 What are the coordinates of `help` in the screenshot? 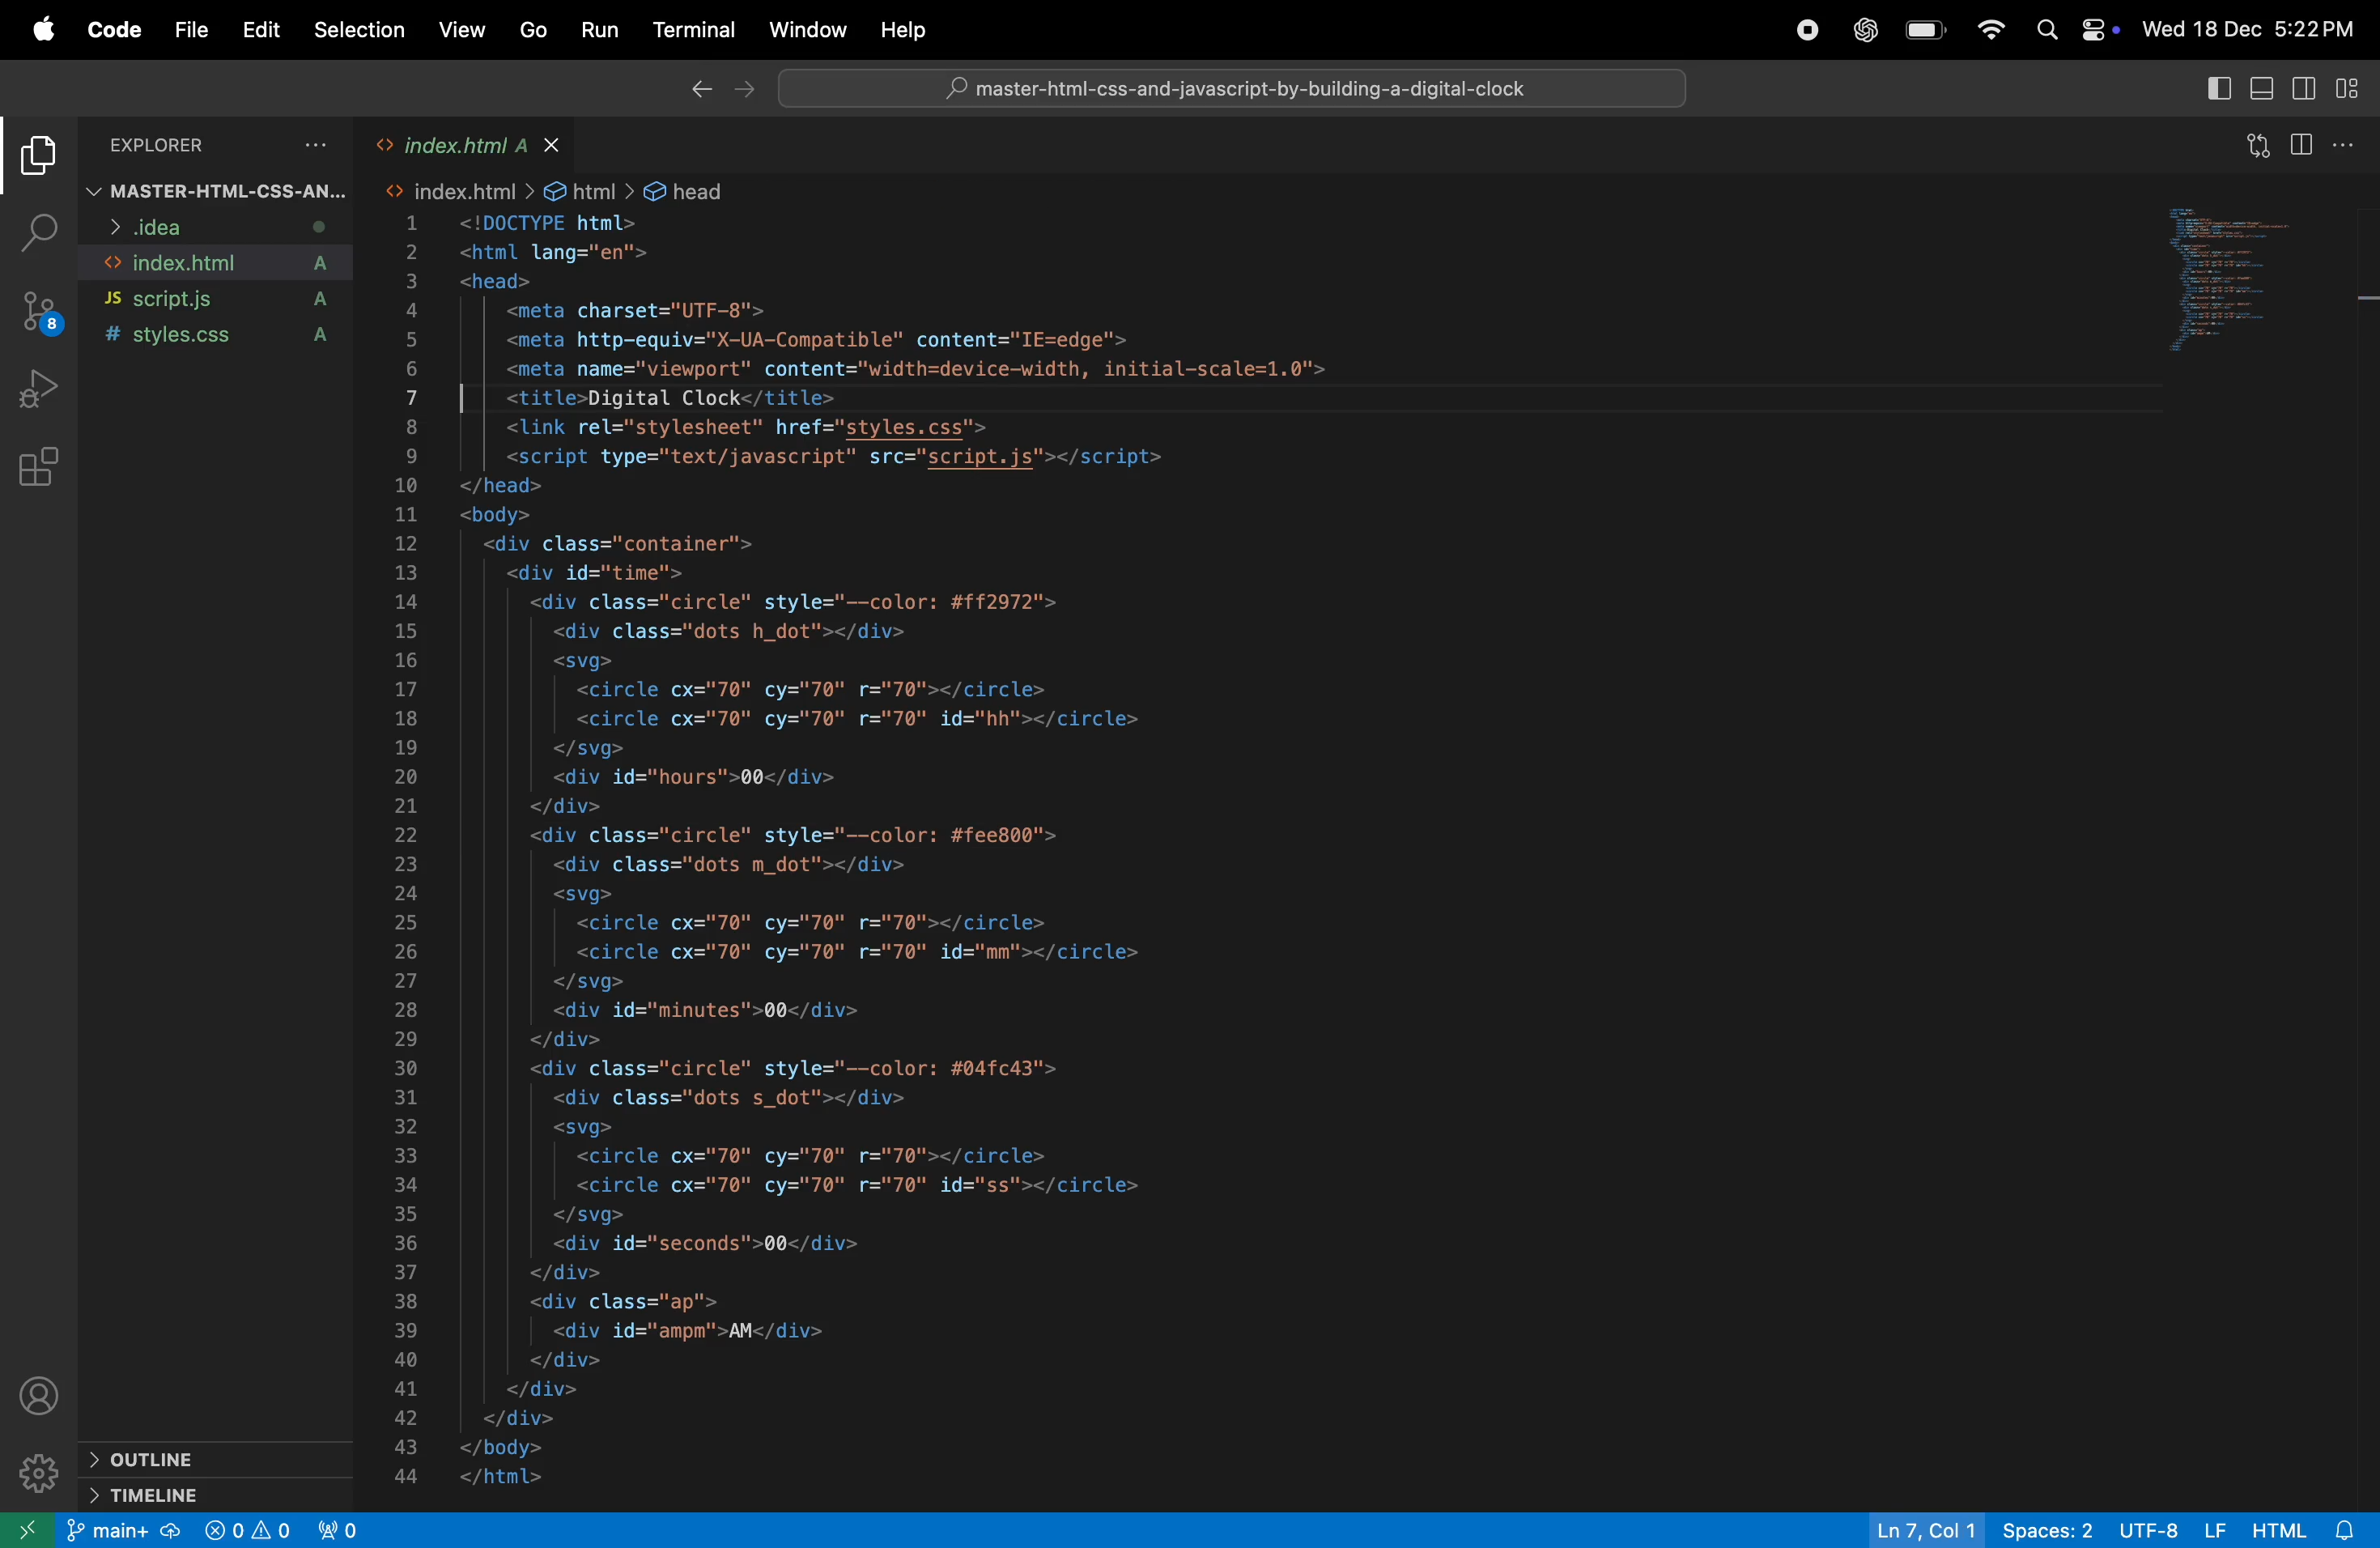 It's located at (906, 29).